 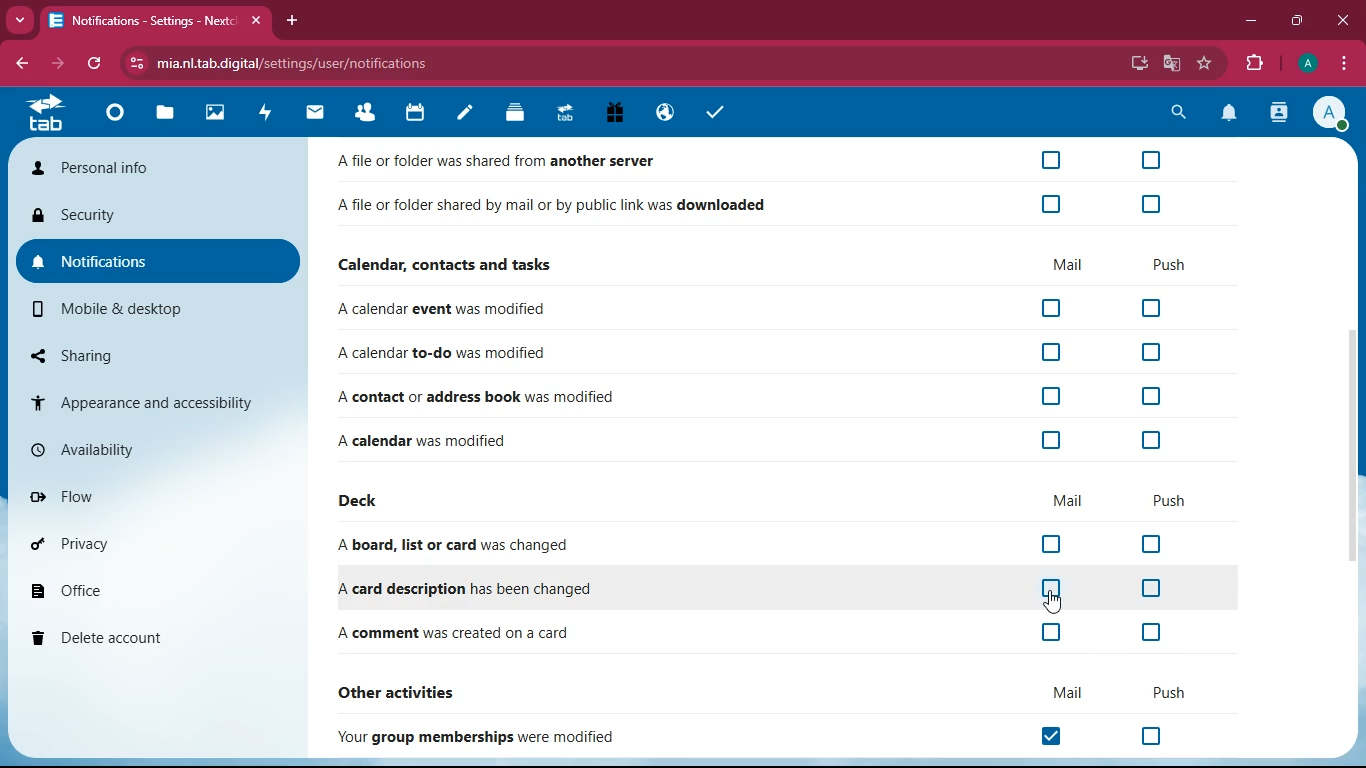 I want to click on Account, so click(x=1330, y=112).